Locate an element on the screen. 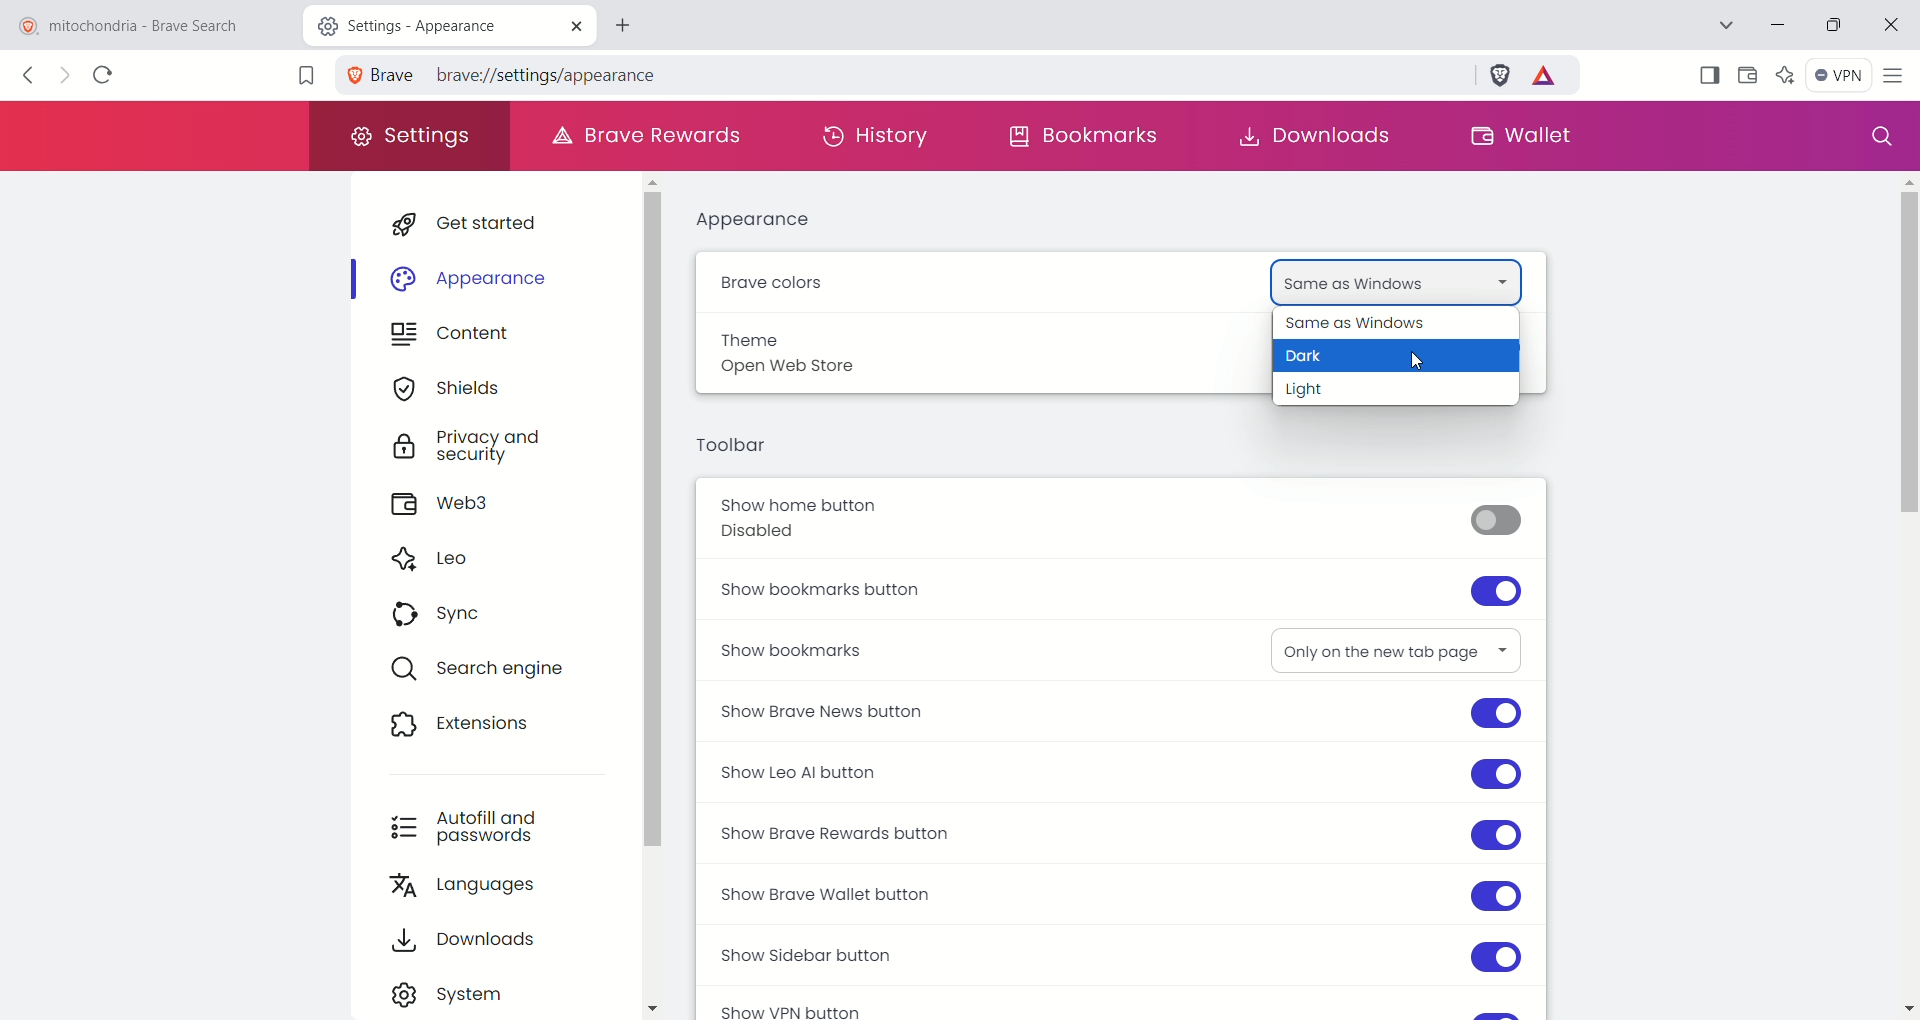  history is located at coordinates (879, 141).